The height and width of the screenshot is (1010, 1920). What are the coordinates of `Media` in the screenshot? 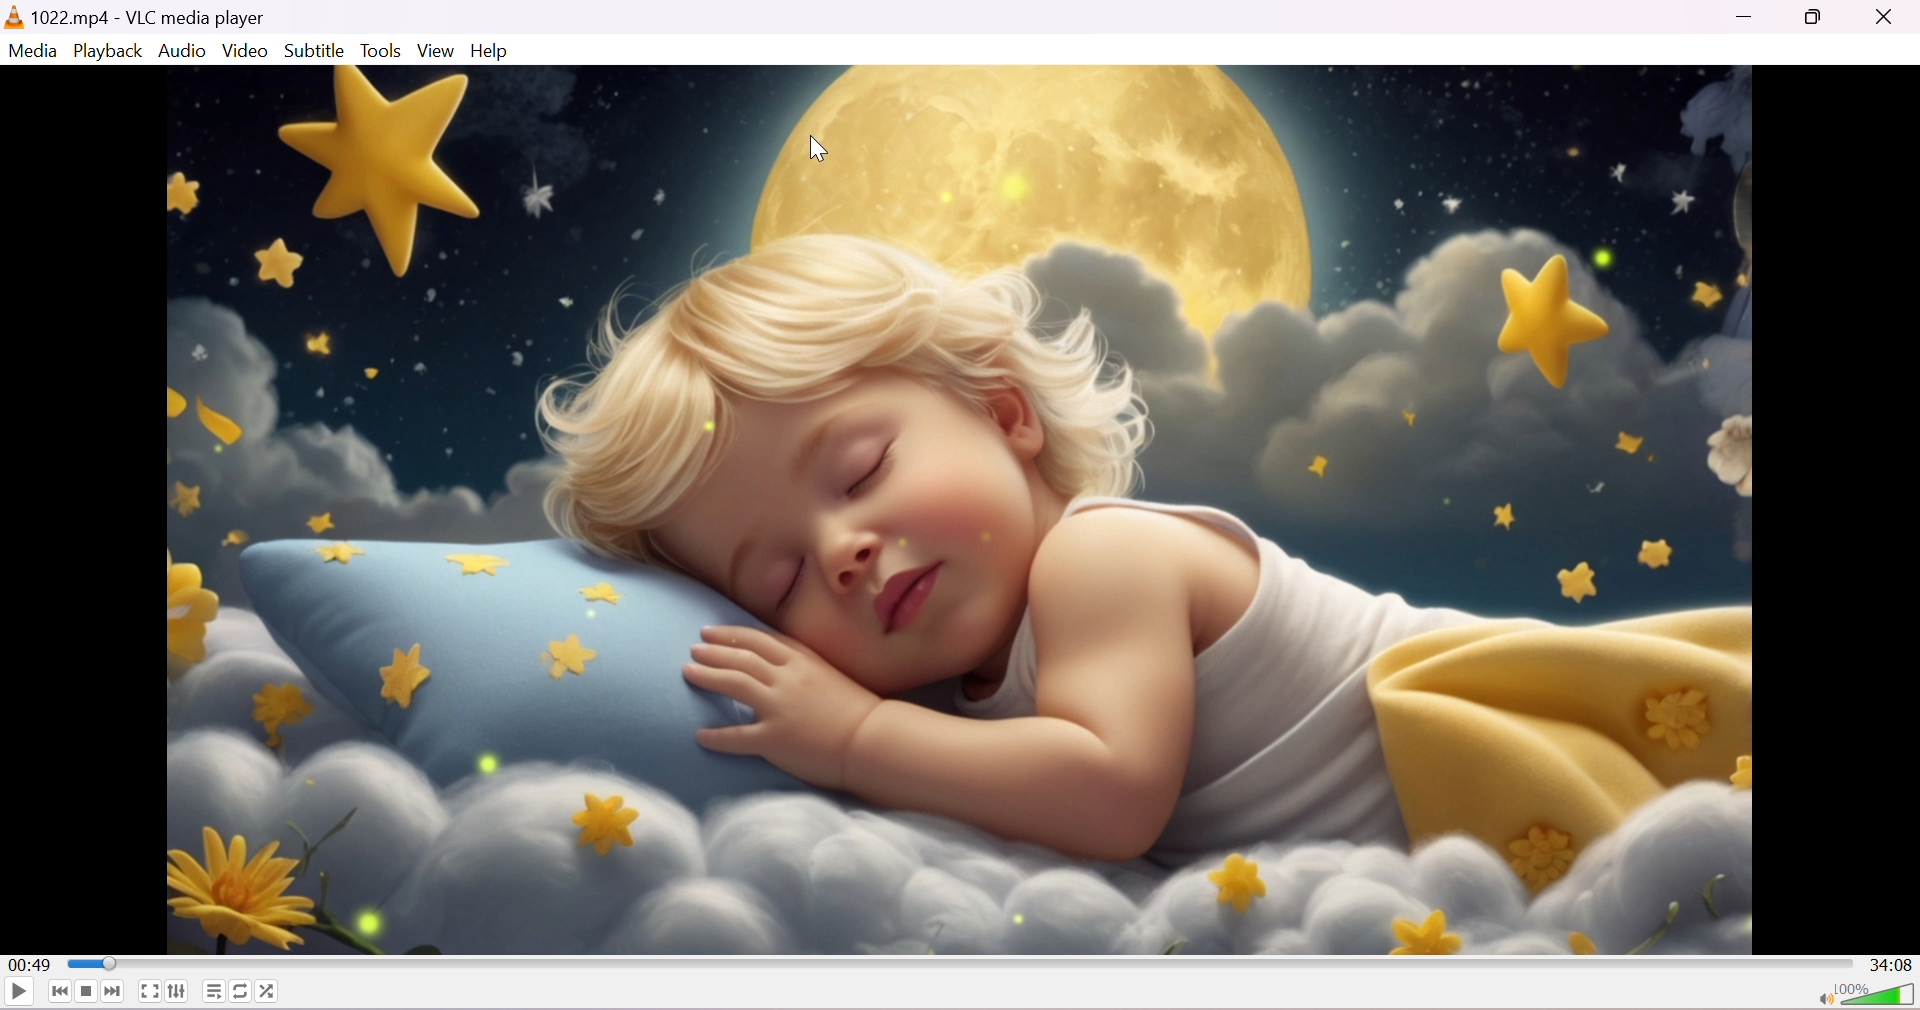 It's located at (34, 53).